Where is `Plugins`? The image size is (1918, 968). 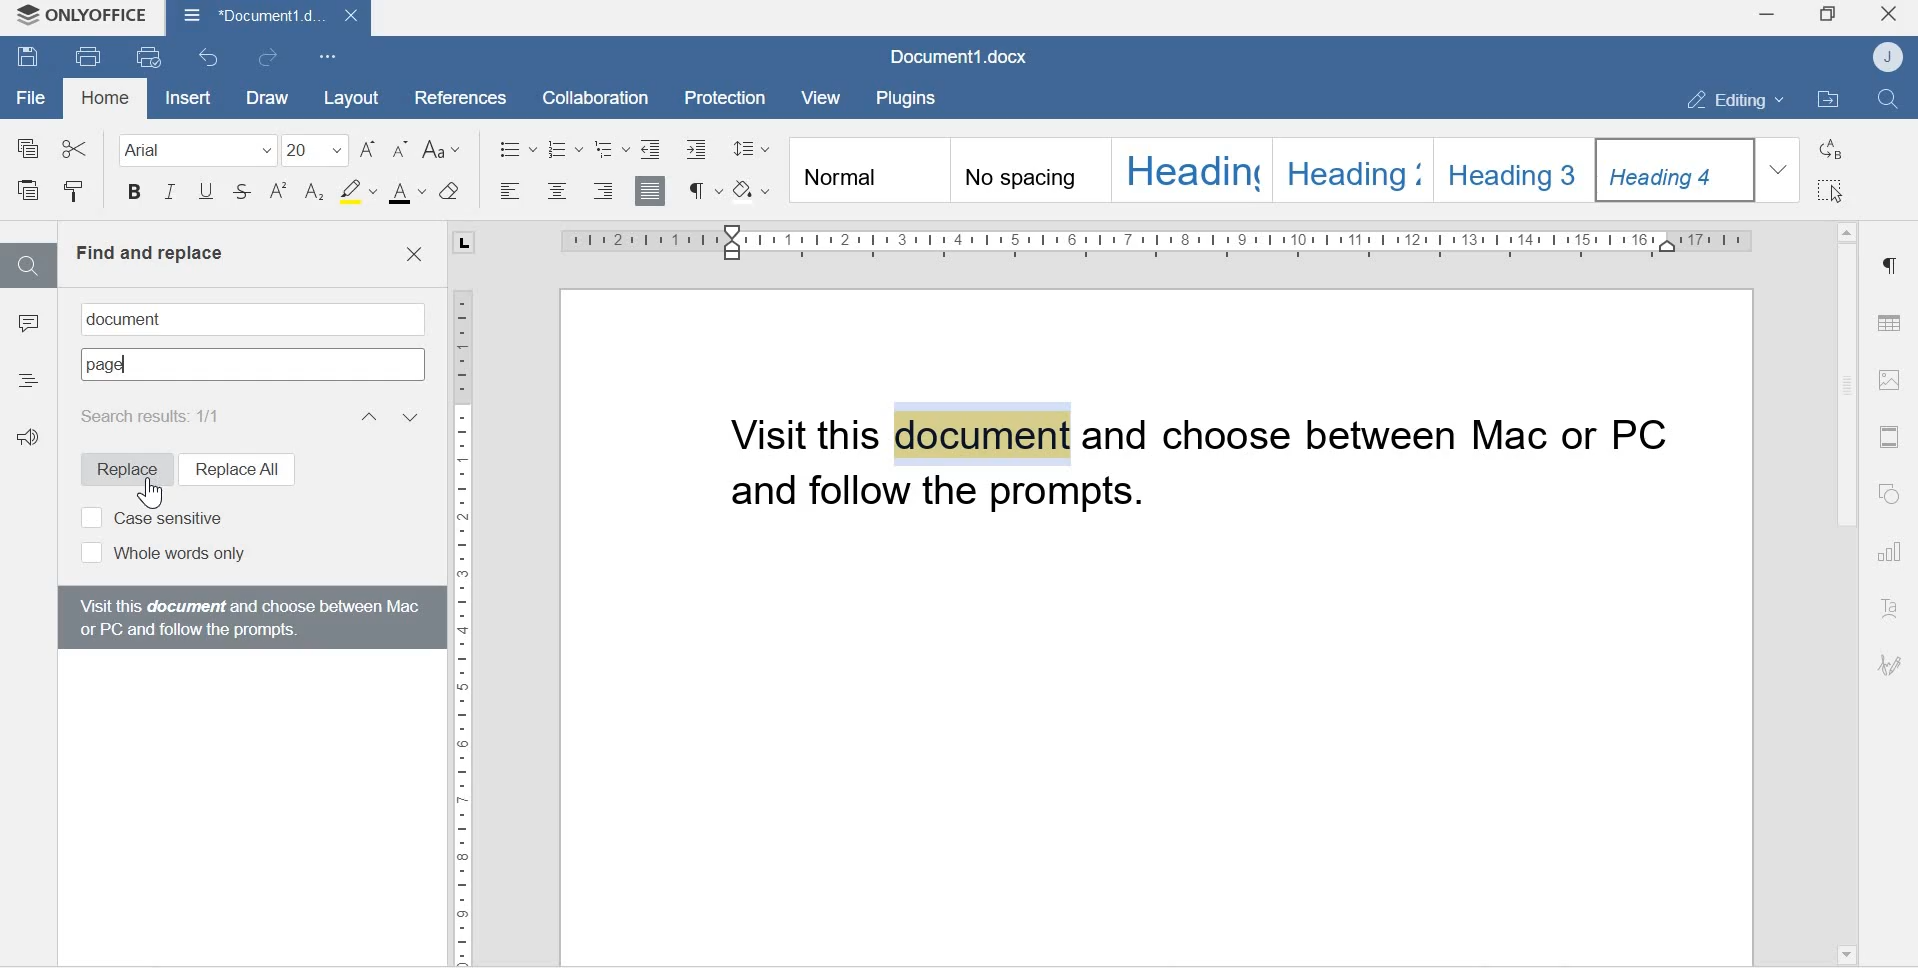
Plugins is located at coordinates (911, 96).